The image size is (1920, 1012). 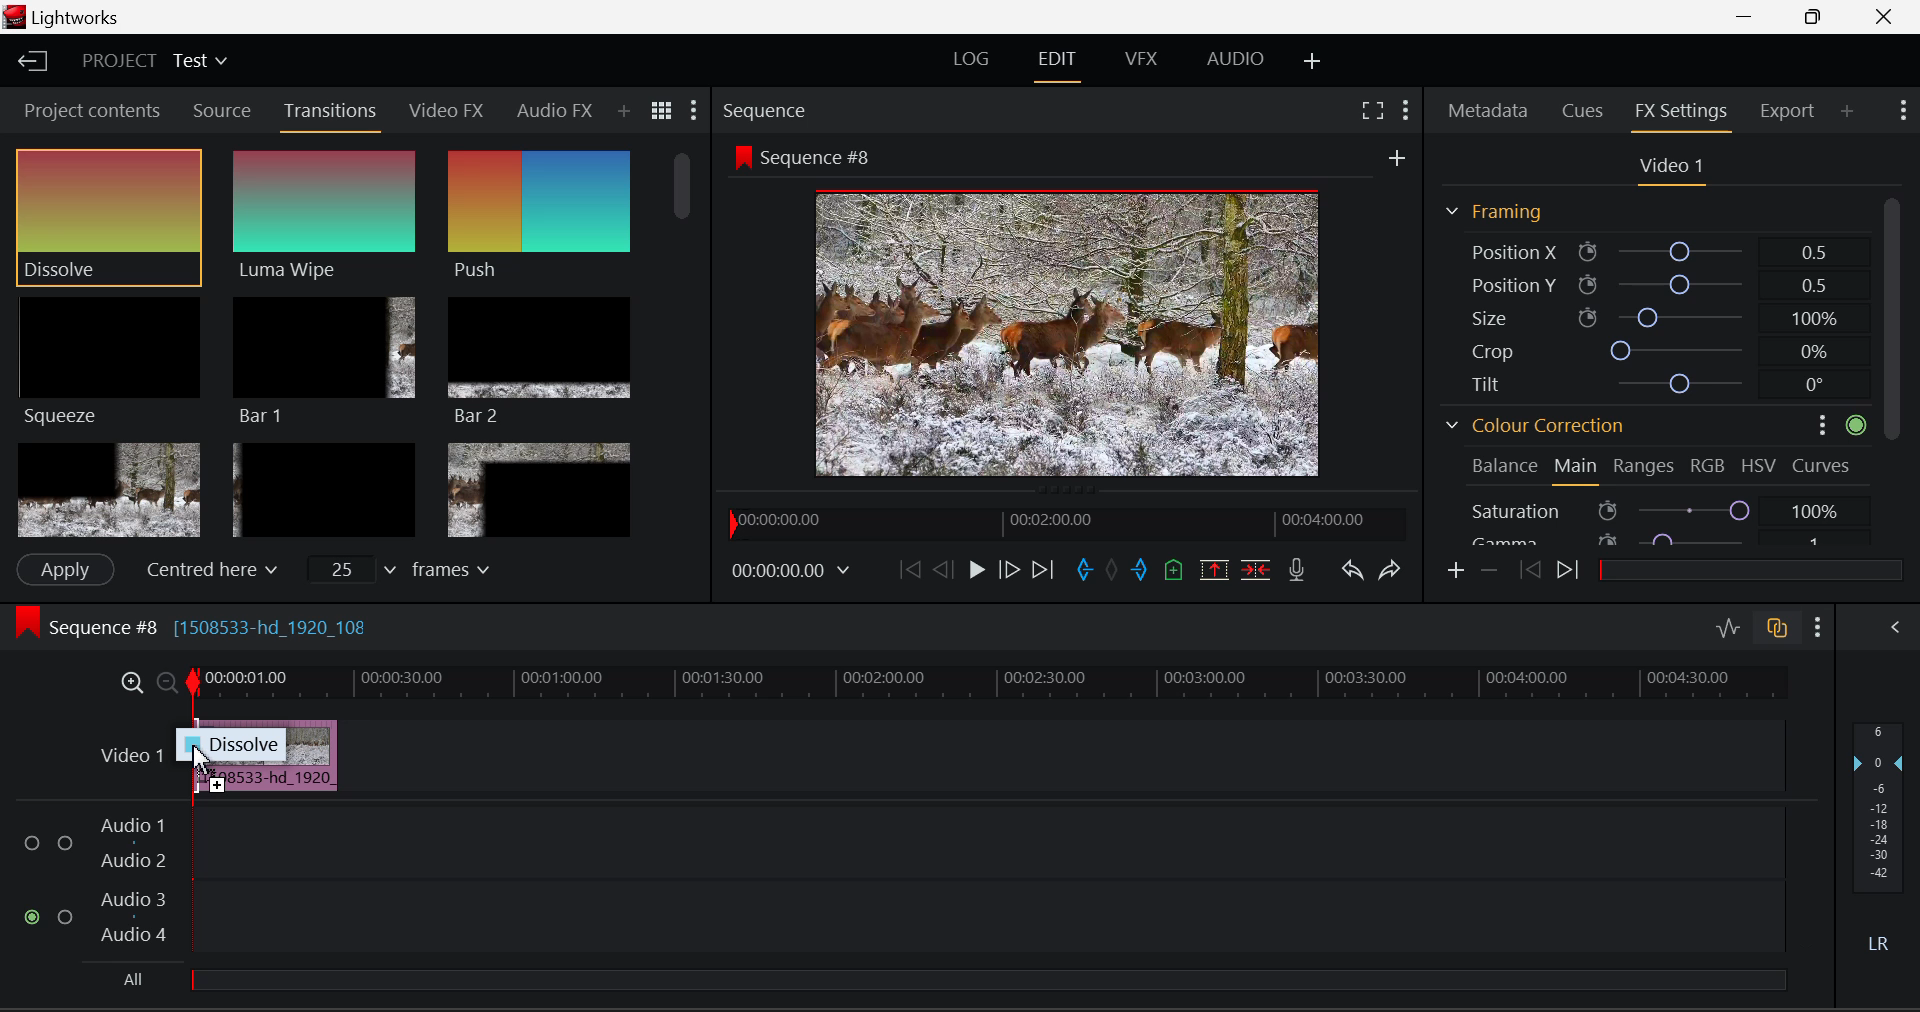 What do you see at coordinates (269, 754) in the screenshot?
I see `Effect Applied` at bounding box center [269, 754].